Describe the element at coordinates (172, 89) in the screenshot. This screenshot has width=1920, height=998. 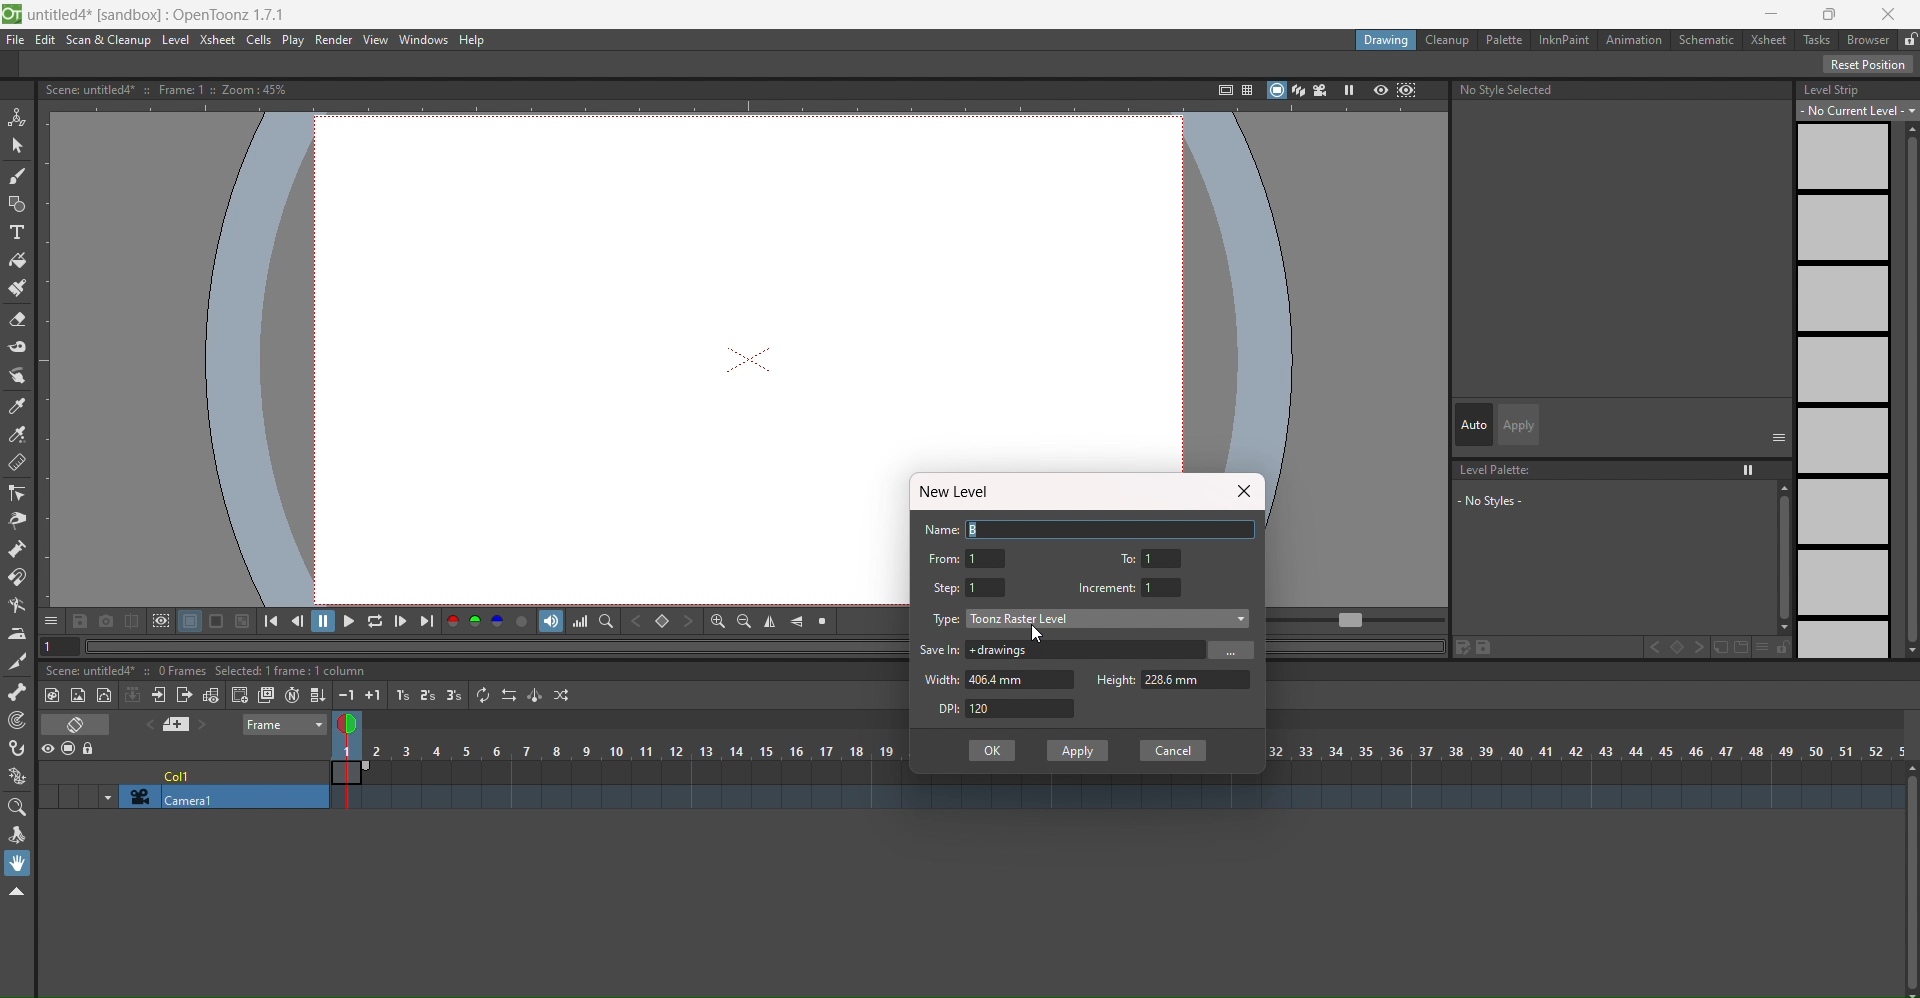
I see `text` at that location.